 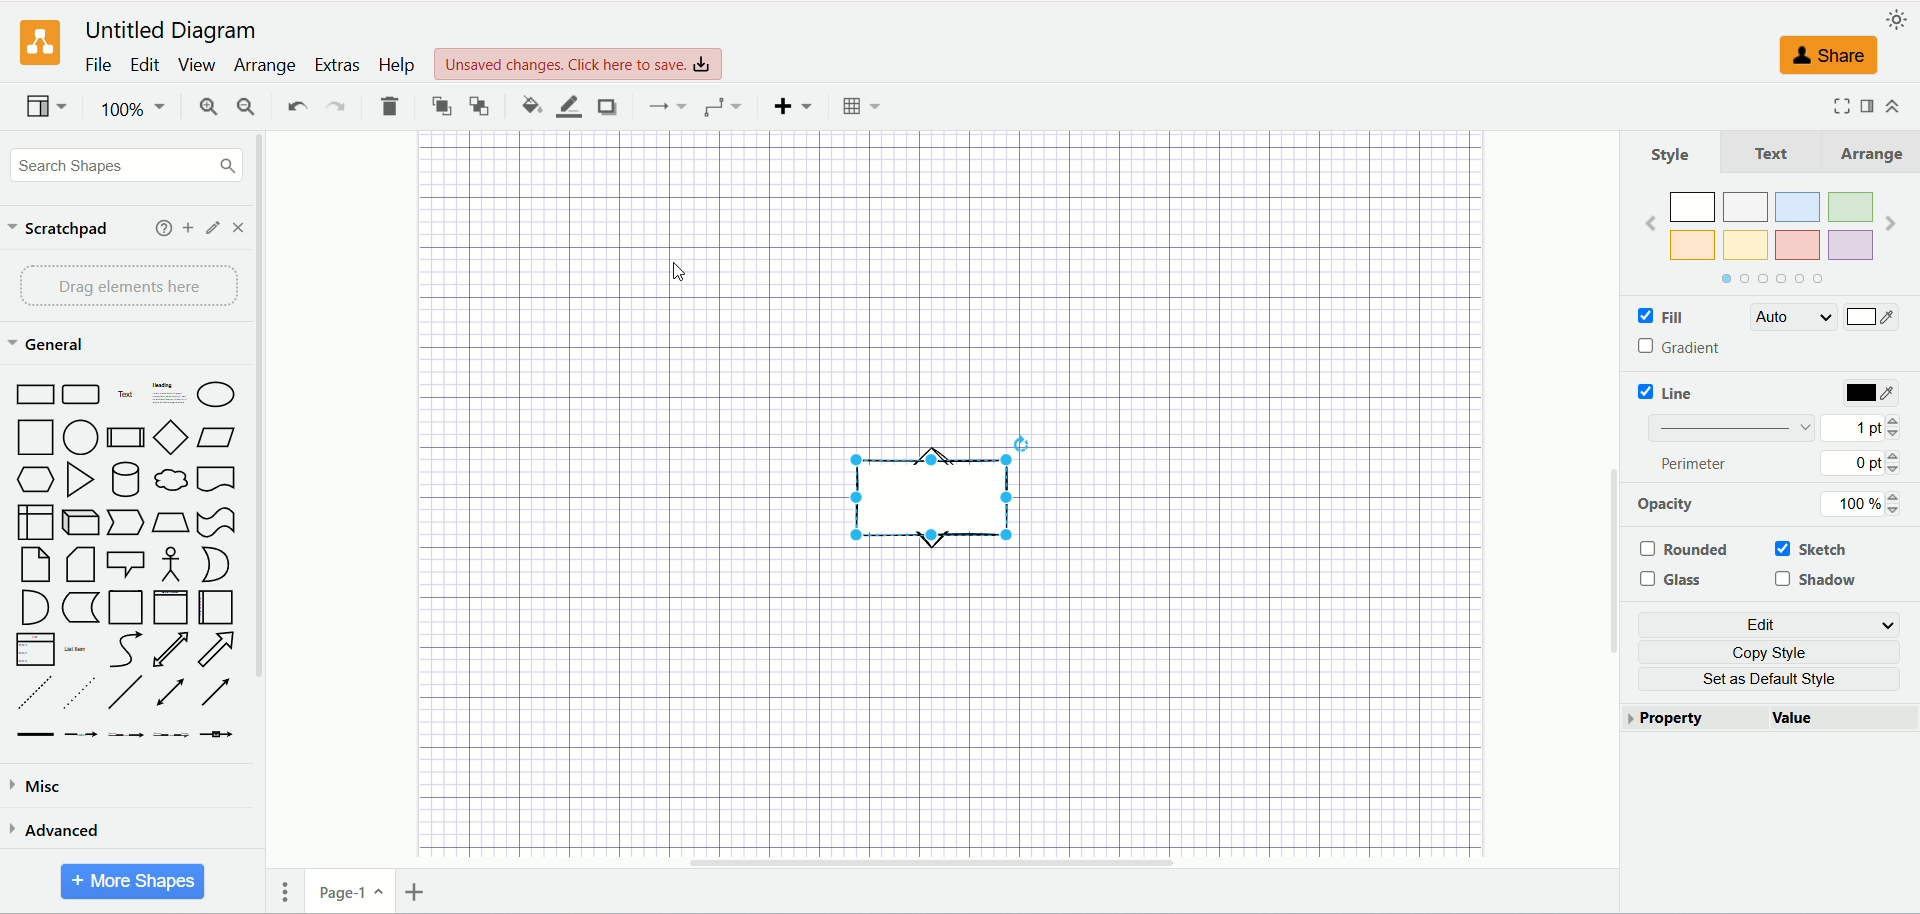 What do you see at coordinates (1892, 105) in the screenshot?
I see `collapse/expand` at bounding box center [1892, 105].